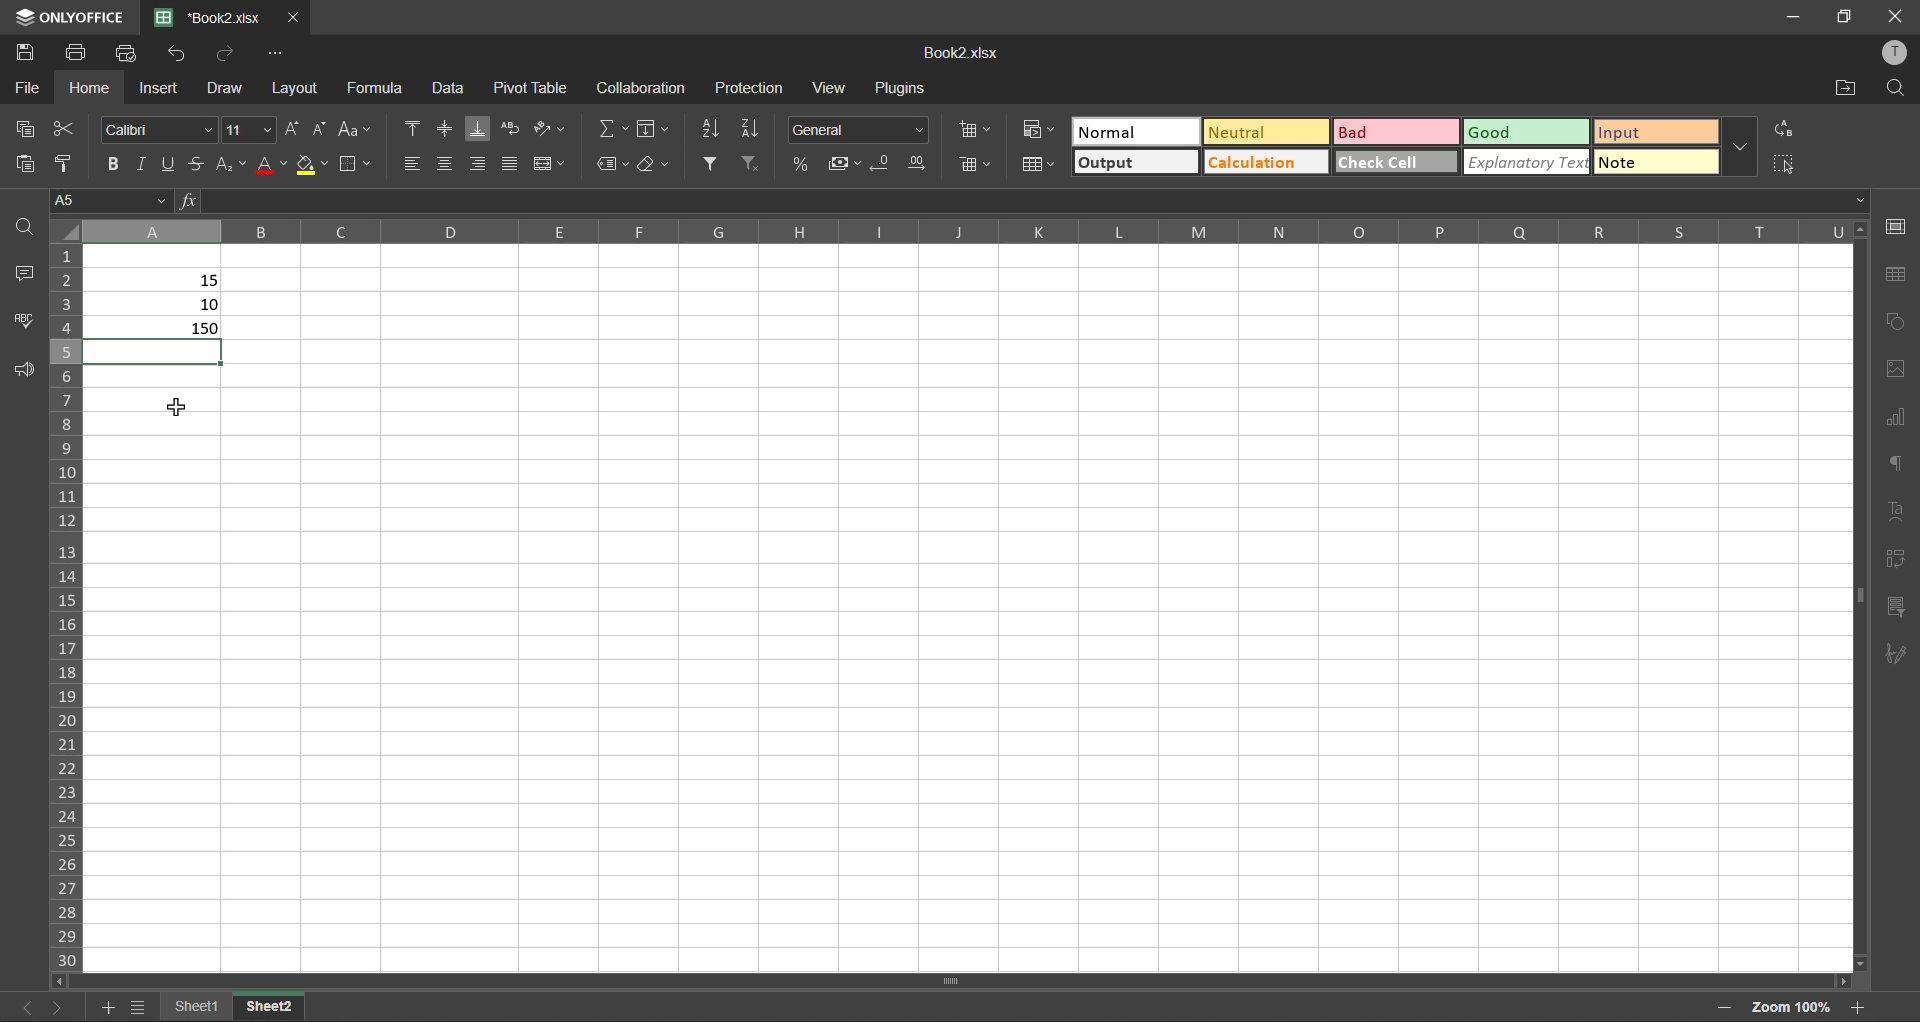 This screenshot has height=1022, width=1920. What do you see at coordinates (973, 163) in the screenshot?
I see `delete cells` at bounding box center [973, 163].